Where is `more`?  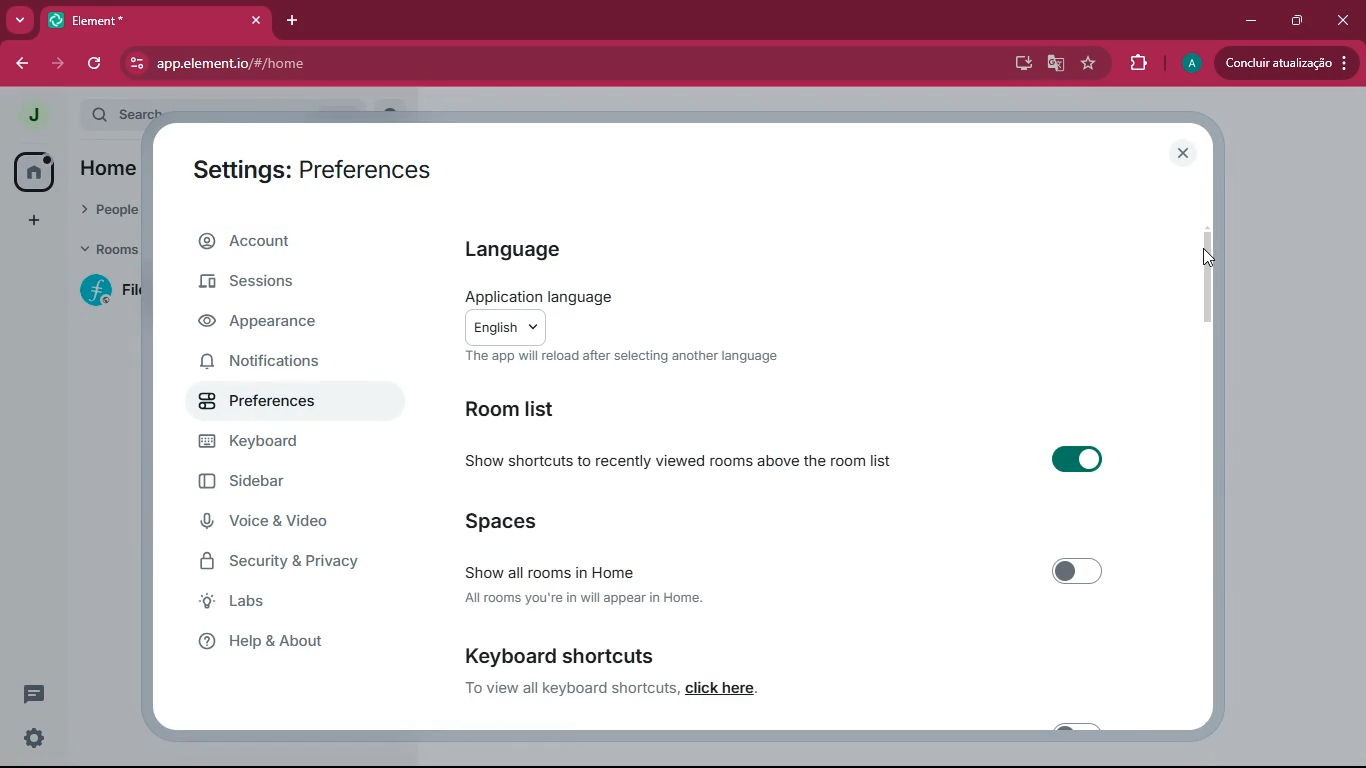 more is located at coordinates (19, 20).